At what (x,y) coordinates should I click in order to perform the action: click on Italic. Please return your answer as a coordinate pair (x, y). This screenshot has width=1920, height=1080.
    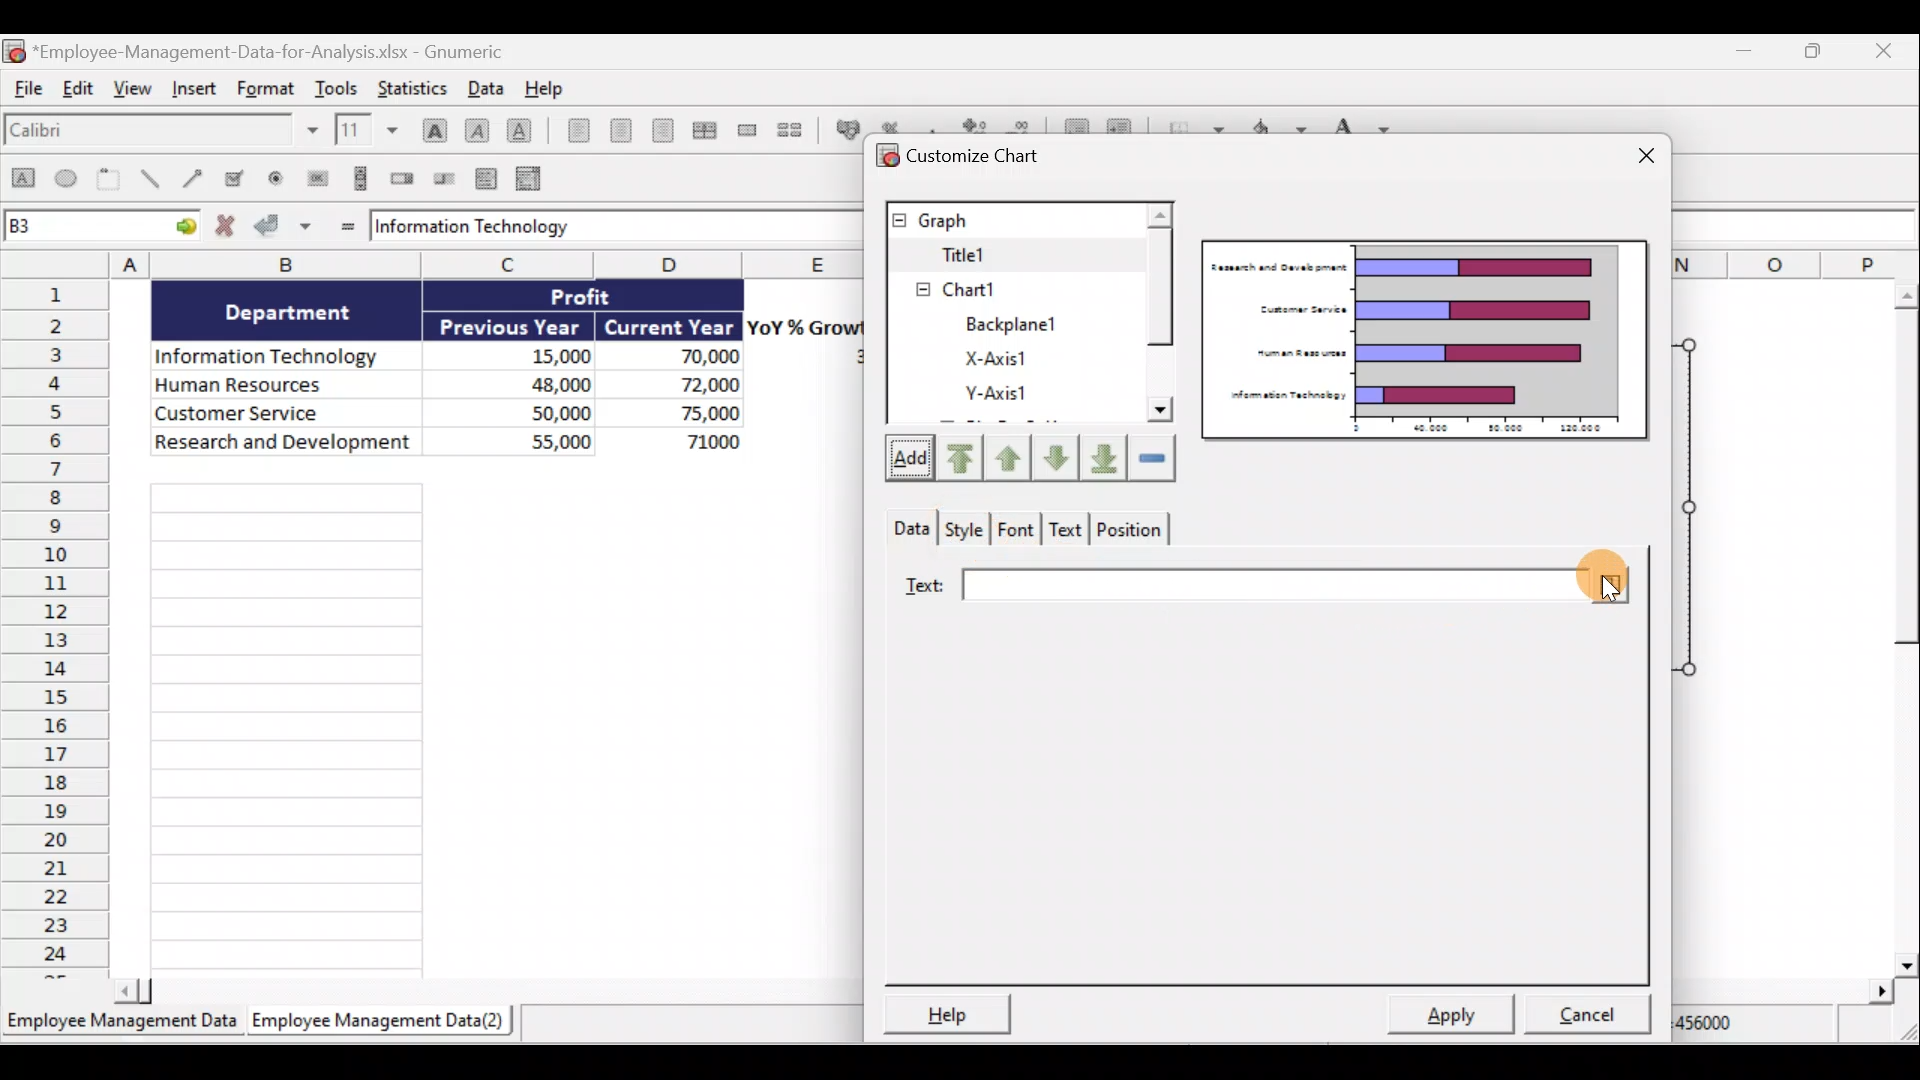
    Looking at the image, I should click on (477, 128).